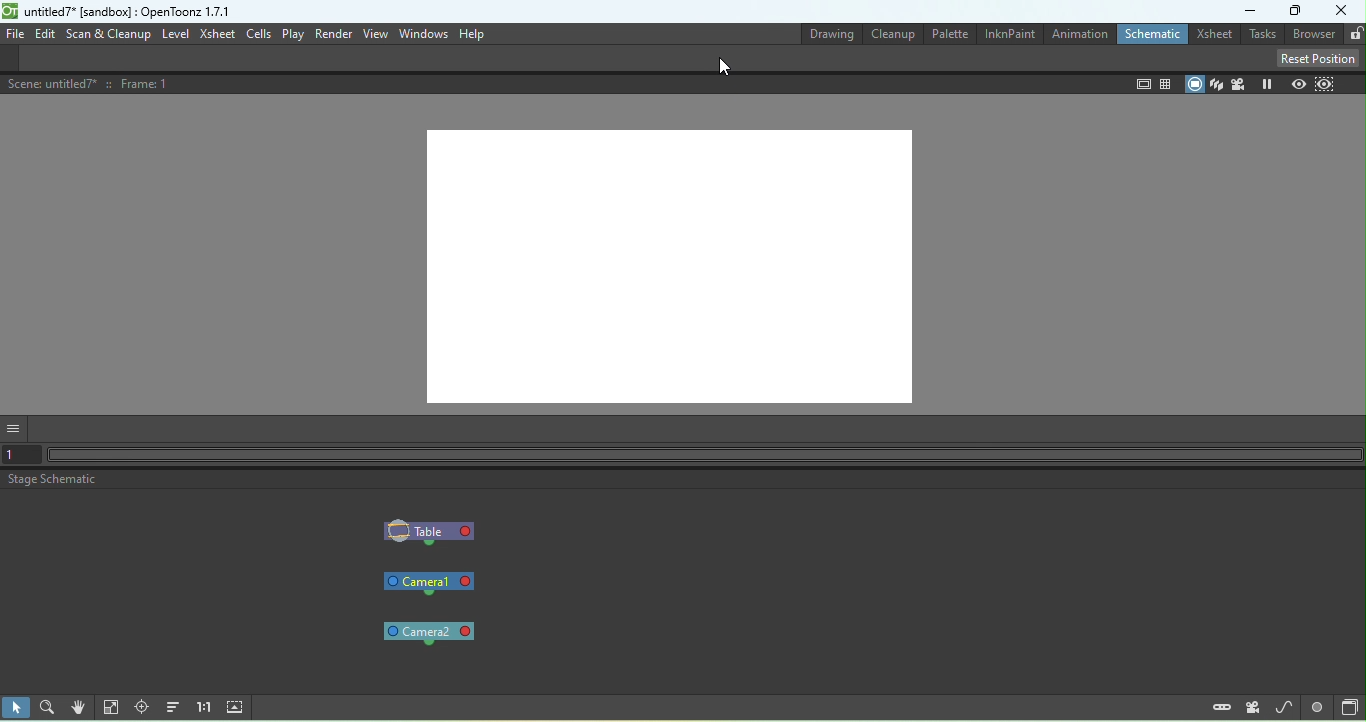 The image size is (1366, 722). What do you see at coordinates (145, 708) in the screenshot?
I see `Focus on current` at bounding box center [145, 708].